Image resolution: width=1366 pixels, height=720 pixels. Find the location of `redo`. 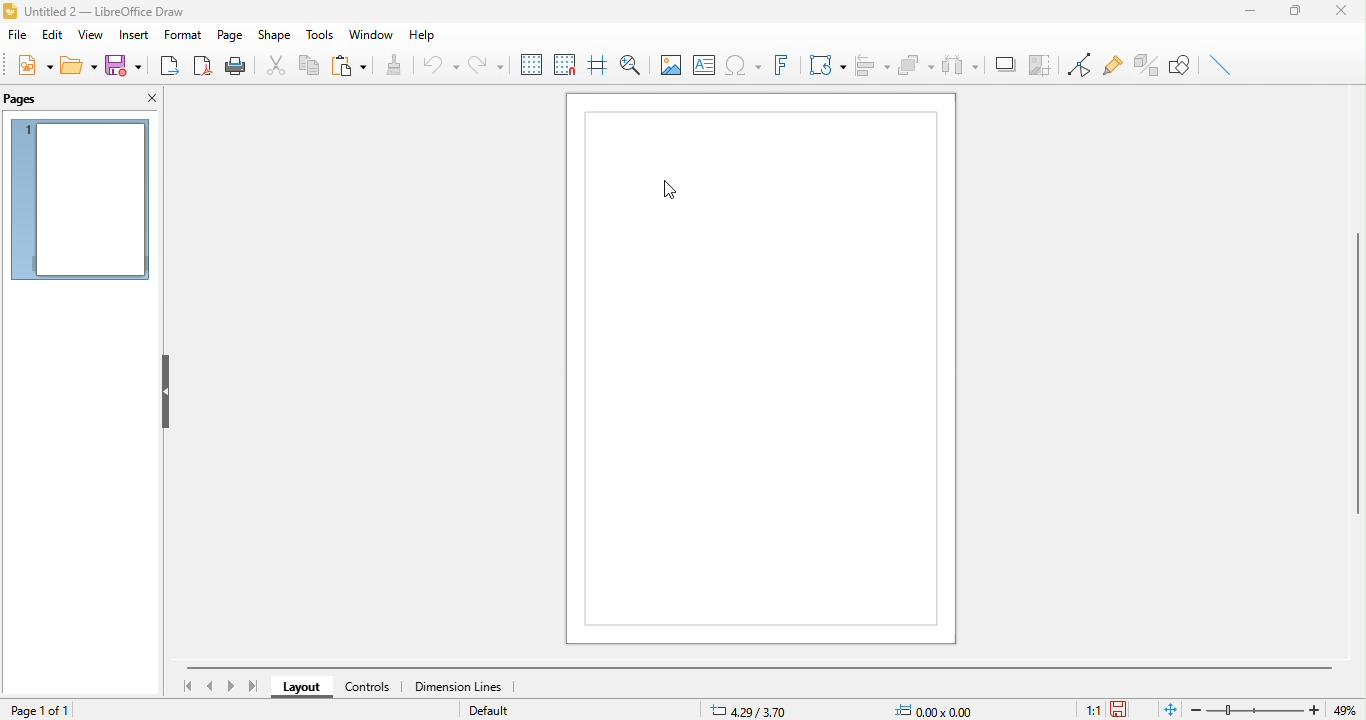

redo is located at coordinates (484, 64).